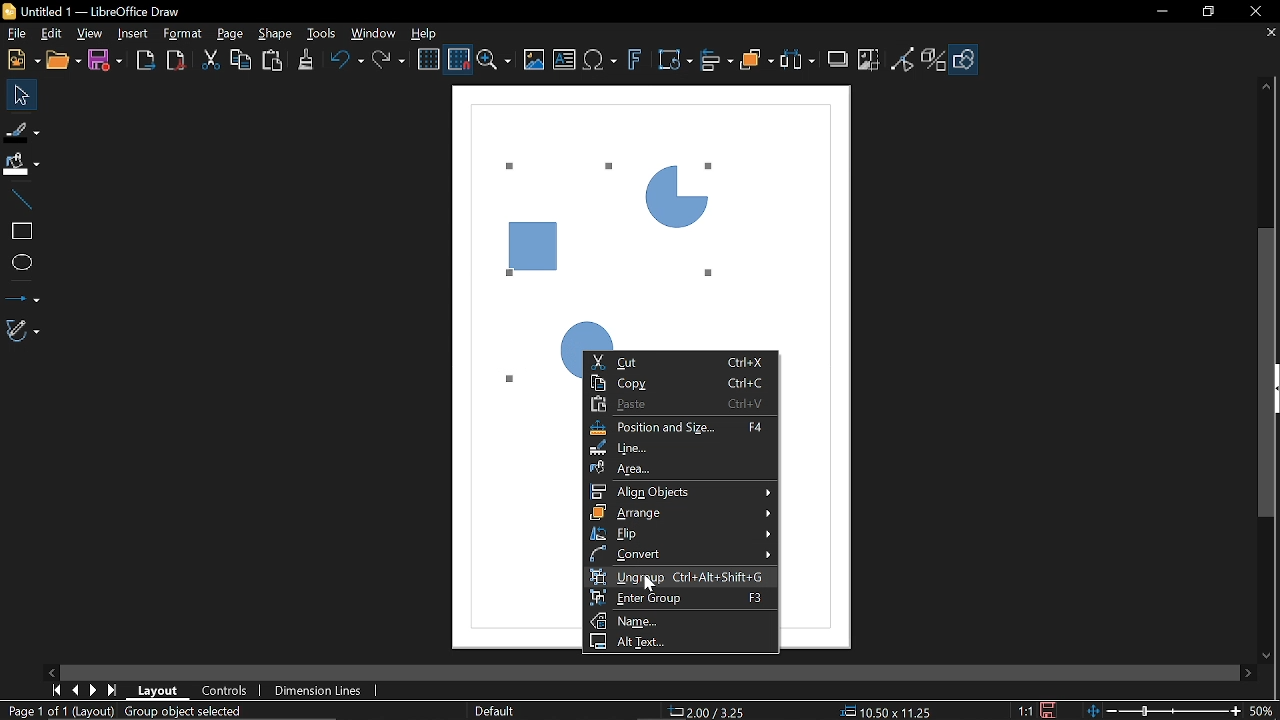  What do you see at coordinates (160, 692) in the screenshot?
I see `Layout` at bounding box center [160, 692].